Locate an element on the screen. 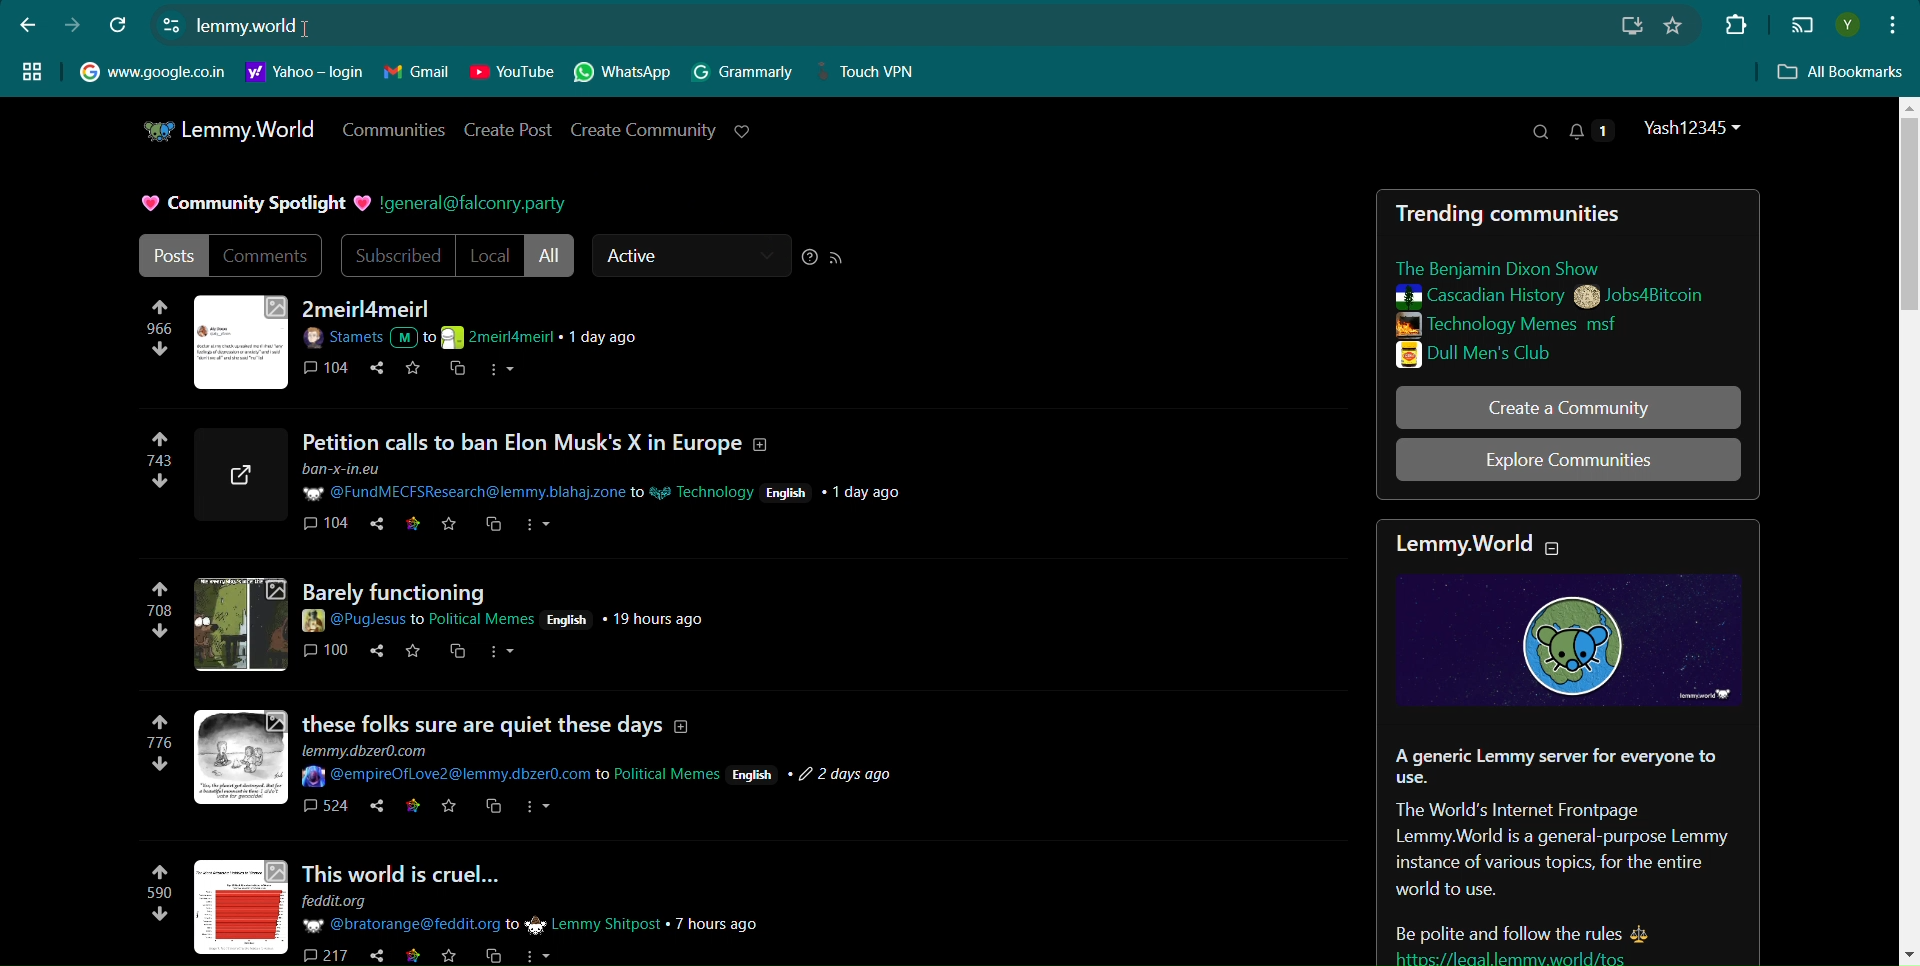  Be polite and follow the rules  is located at coordinates (1499, 926).